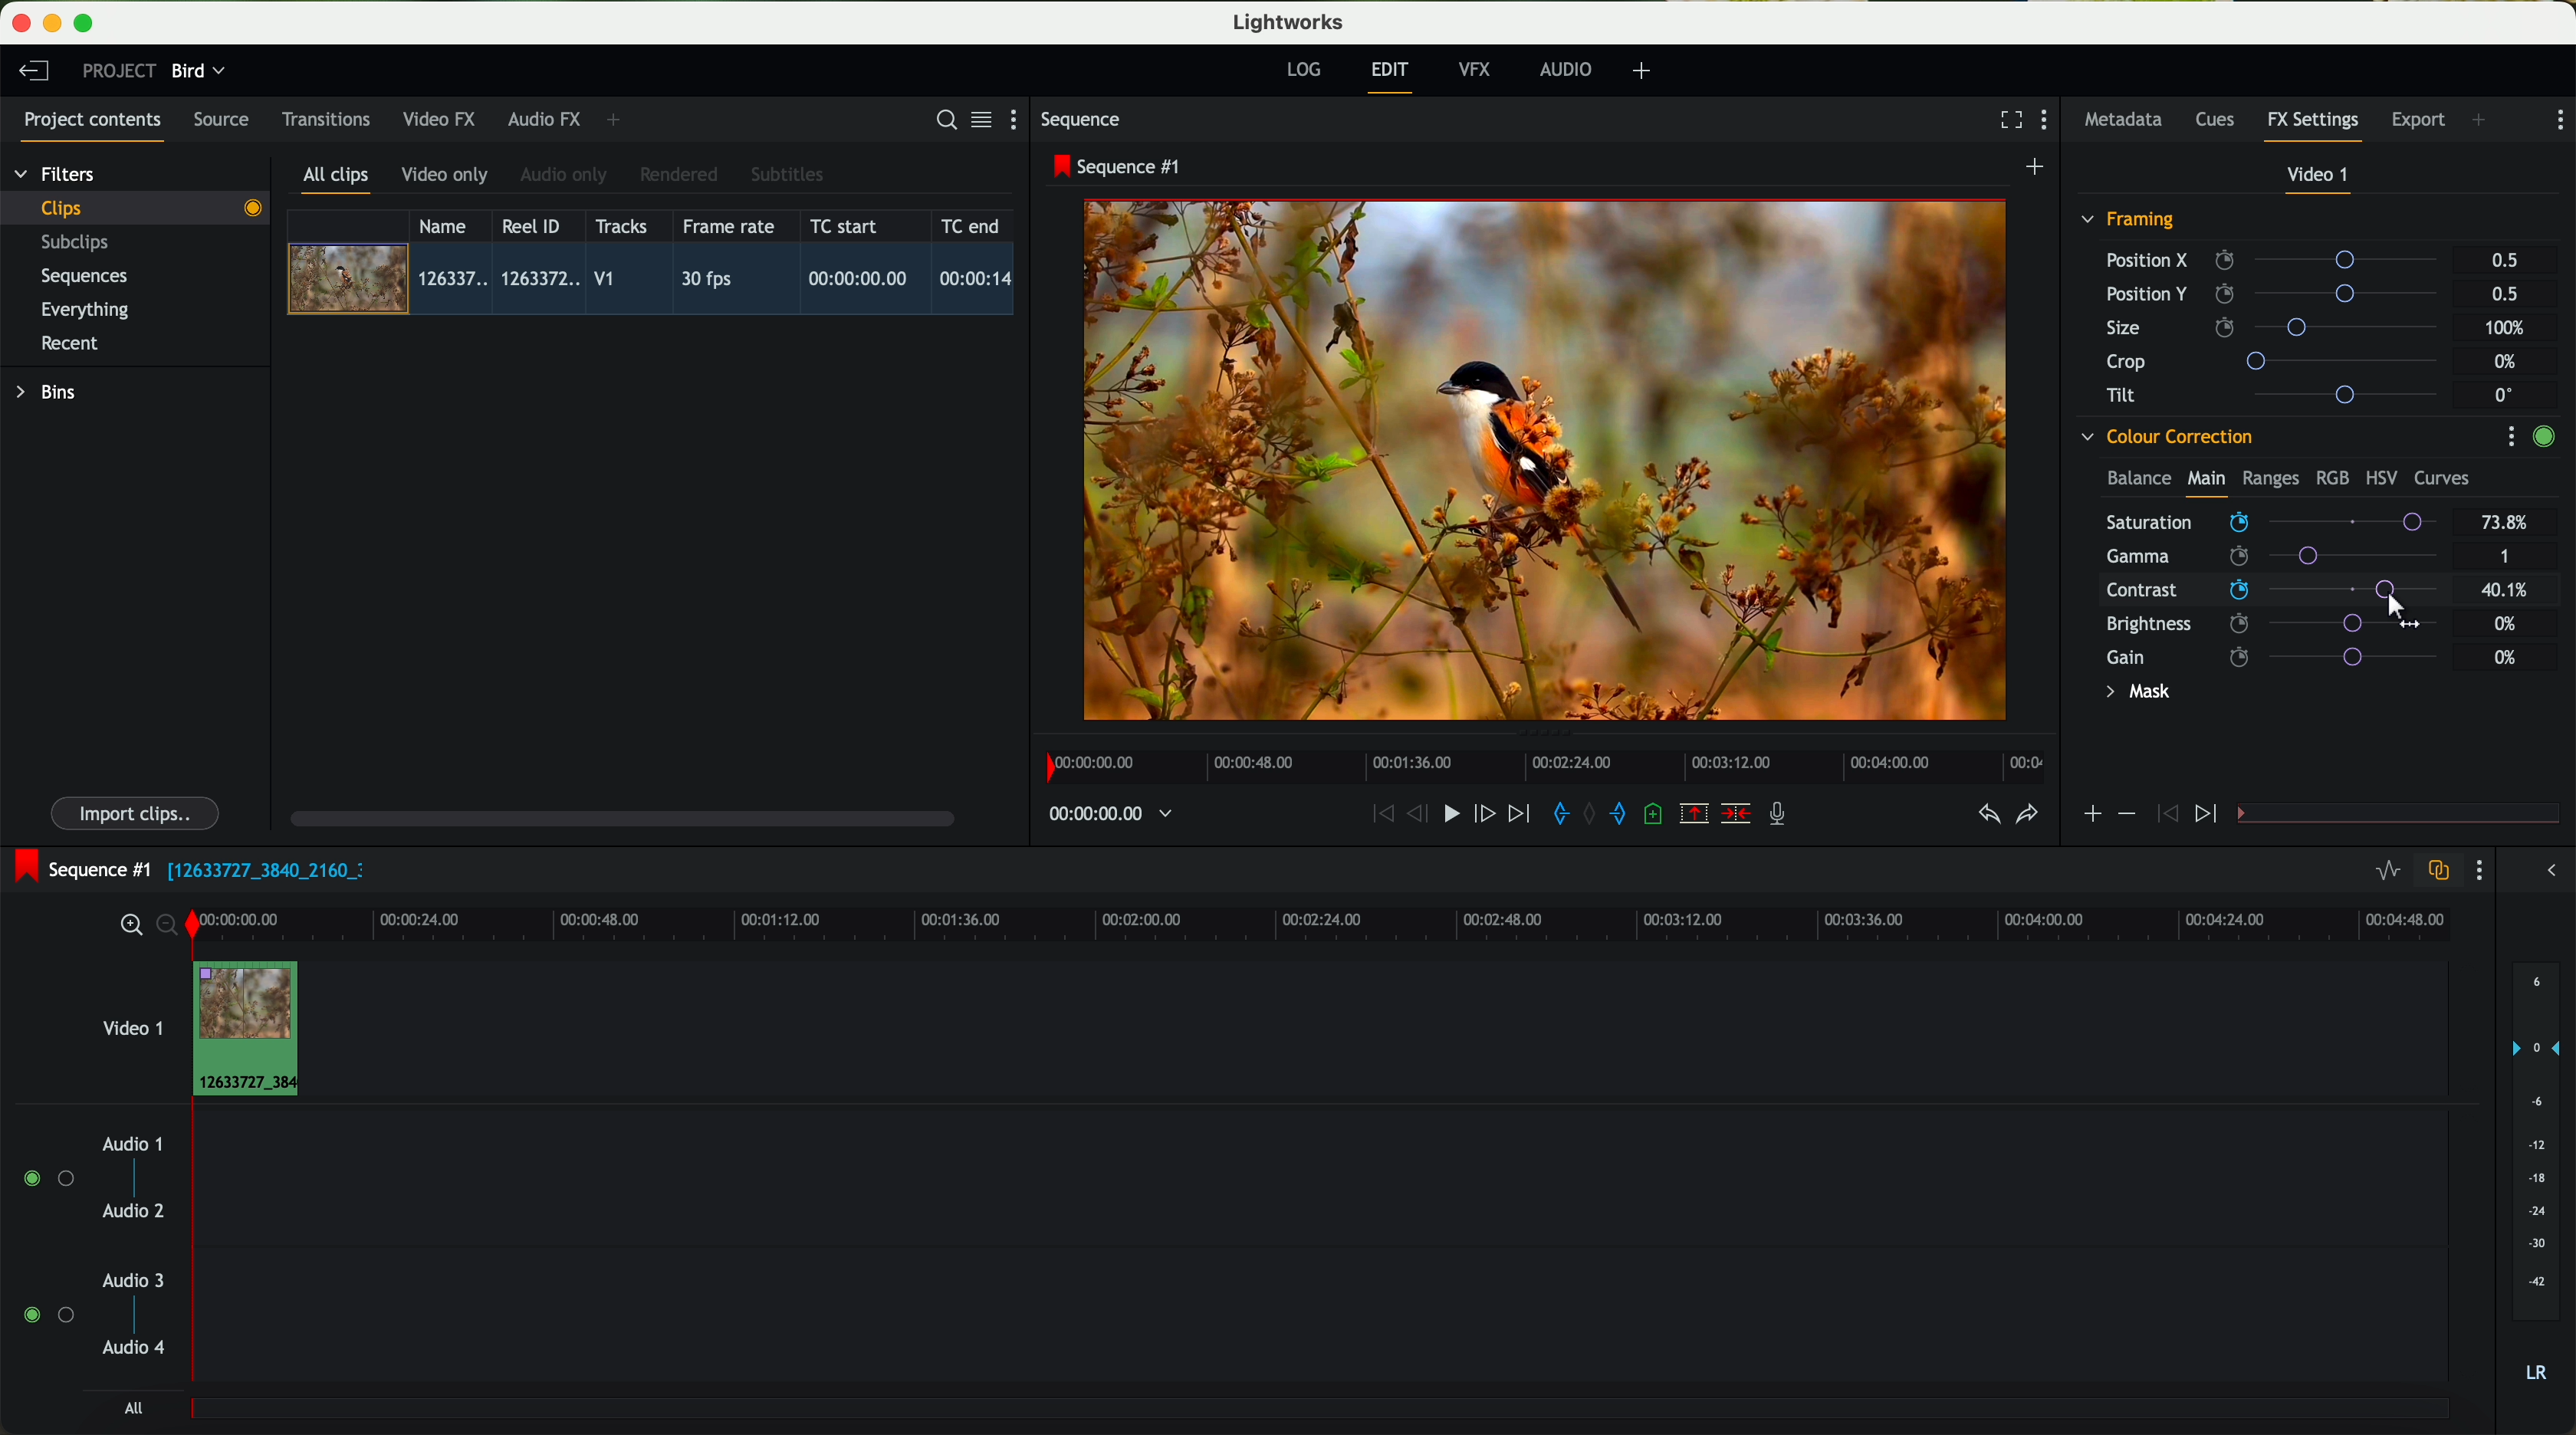 The width and height of the screenshot is (2576, 1435). What do you see at coordinates (1450, 812) in the screenshot?
I see `play` at bounding box center [1450, 812].